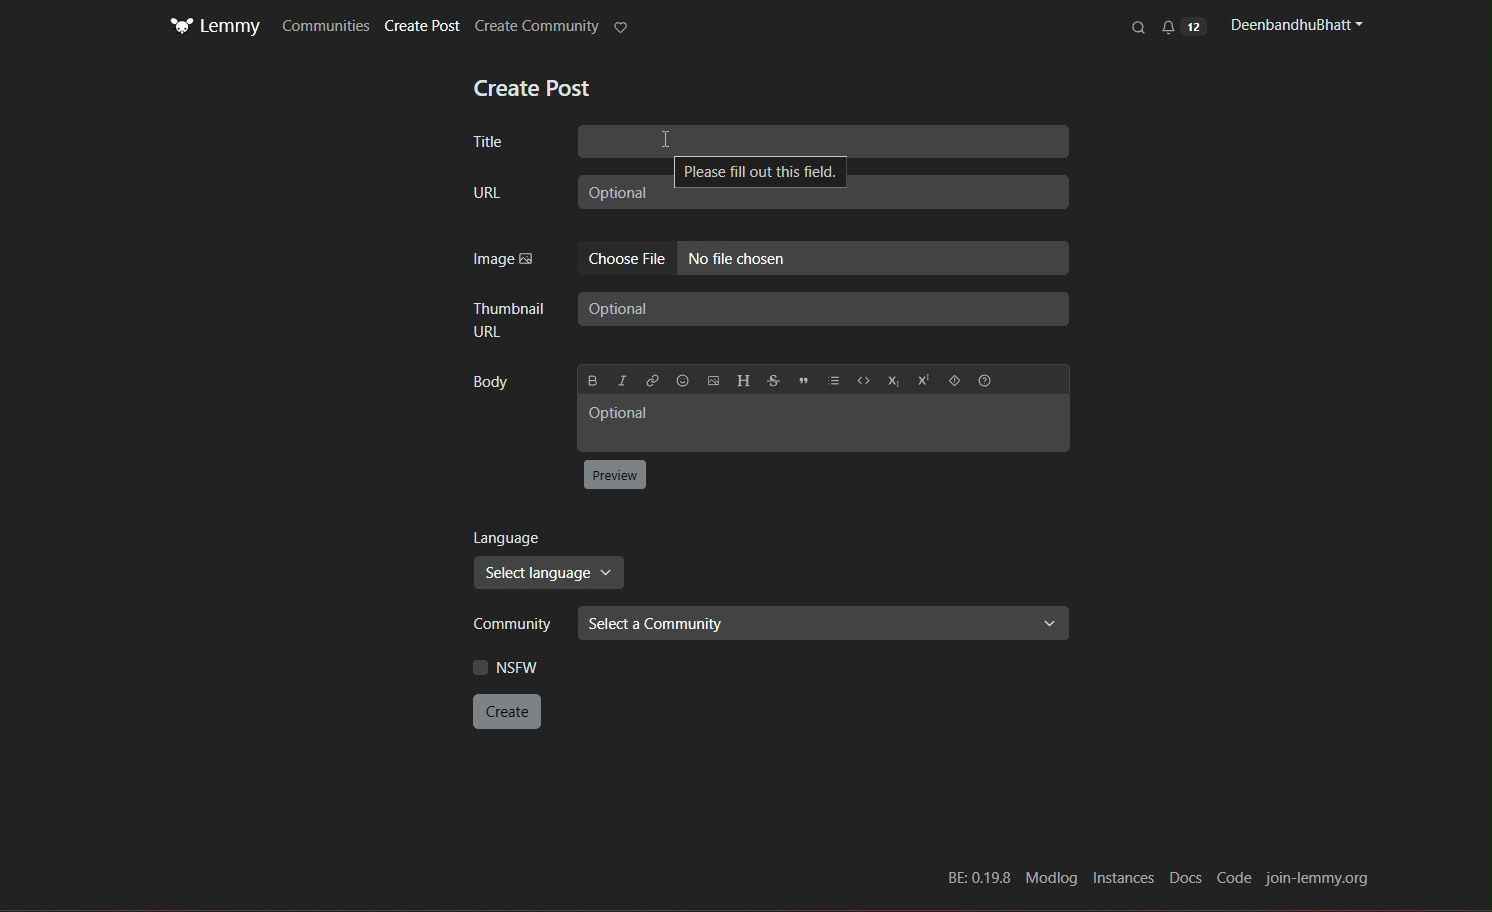 The width and height of the screenshot is (1492, 912). What do you see at coordinates (489, 144) in the screenshot?
I see `title` at bounding box center [489, 144].